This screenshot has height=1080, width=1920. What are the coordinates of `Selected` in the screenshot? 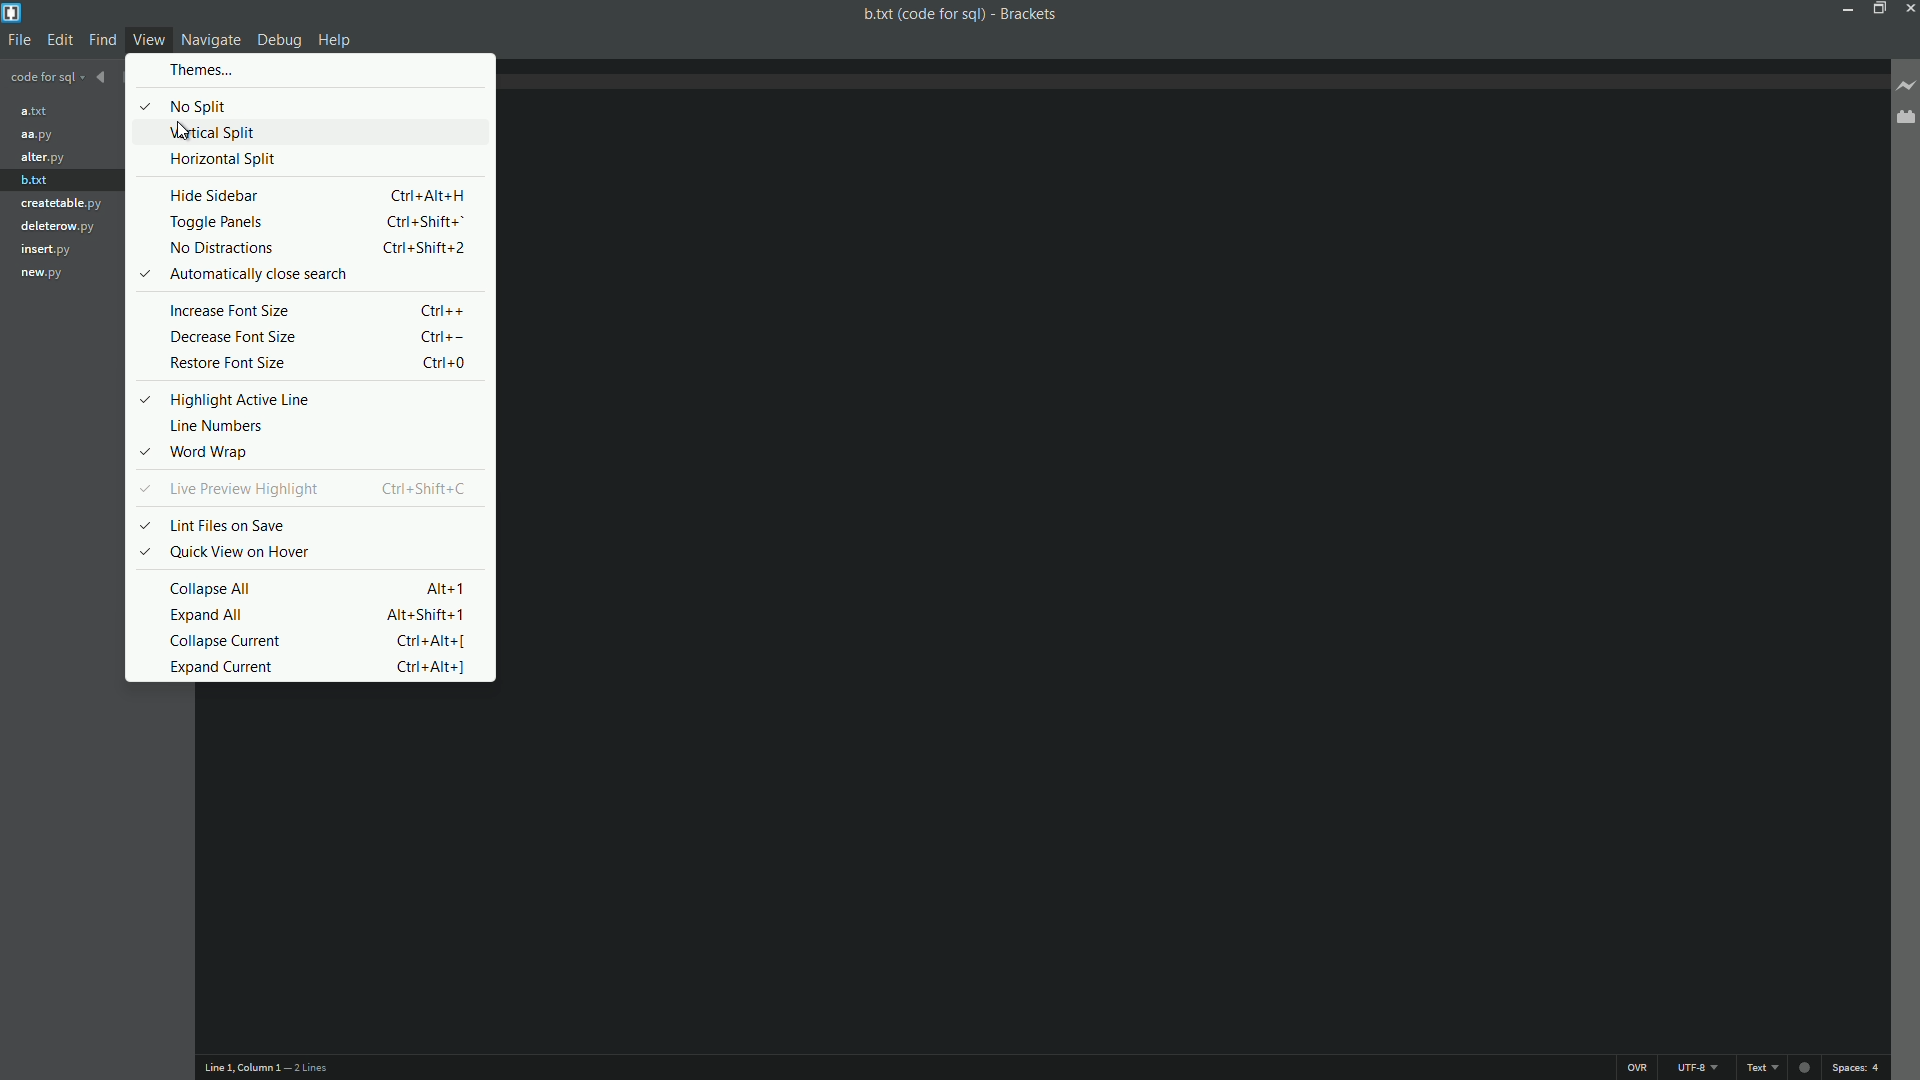 It's located at (142, 401).